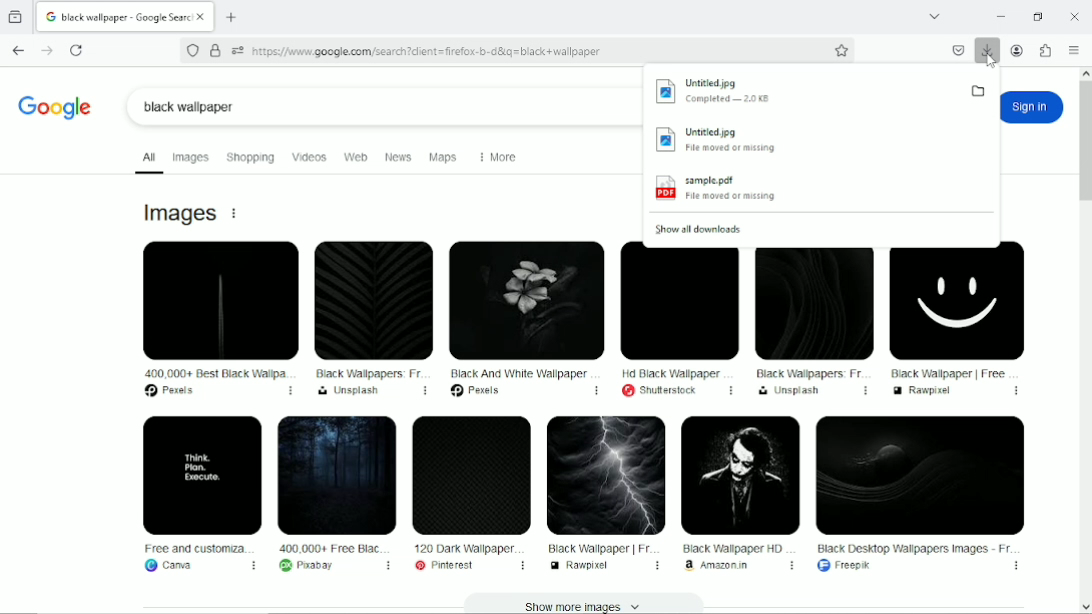 The height and width of the screenshot is (614, 1092). What do you see at coordinates (193, 49) in the screenshot?
I see `No trackers known to Firefox were detected on this page` at bounding box center [193, 49].